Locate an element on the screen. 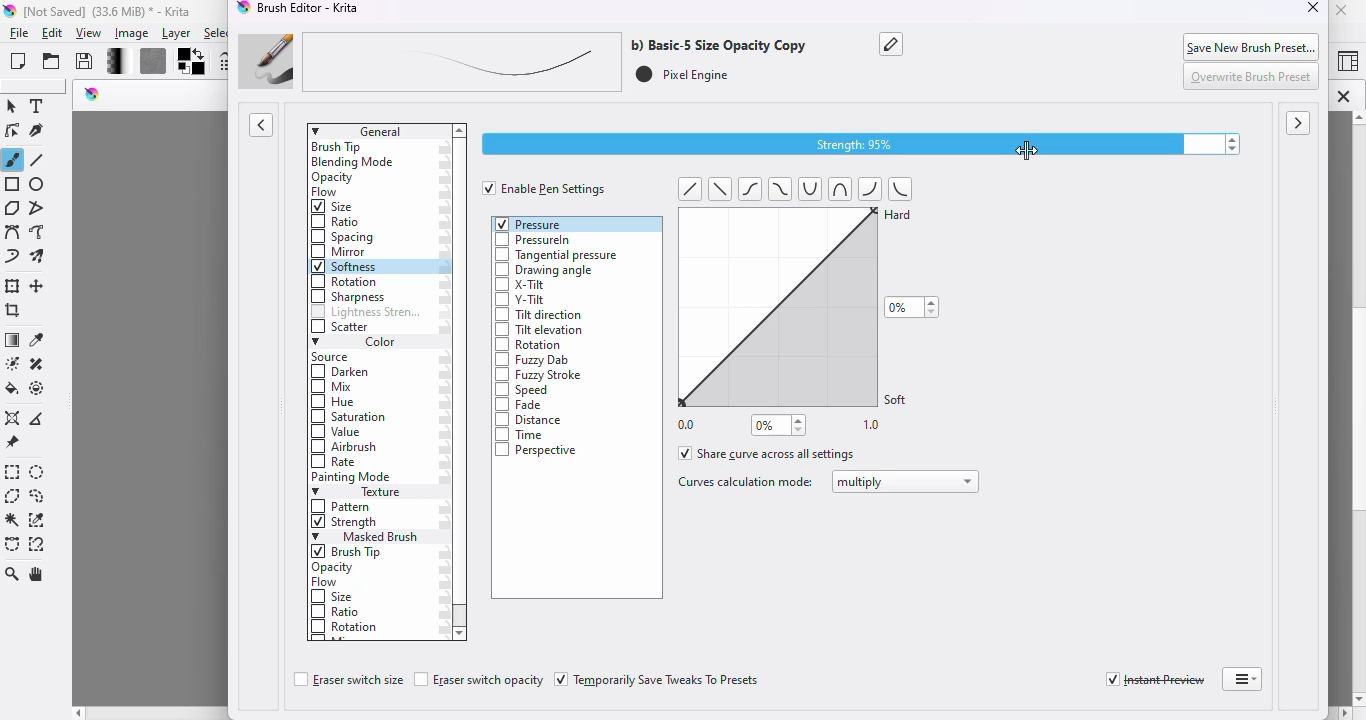 Image resolution: width=1366 pixels, height=720 pixels. eraser switch opacity is located at coordinates (479, 680).